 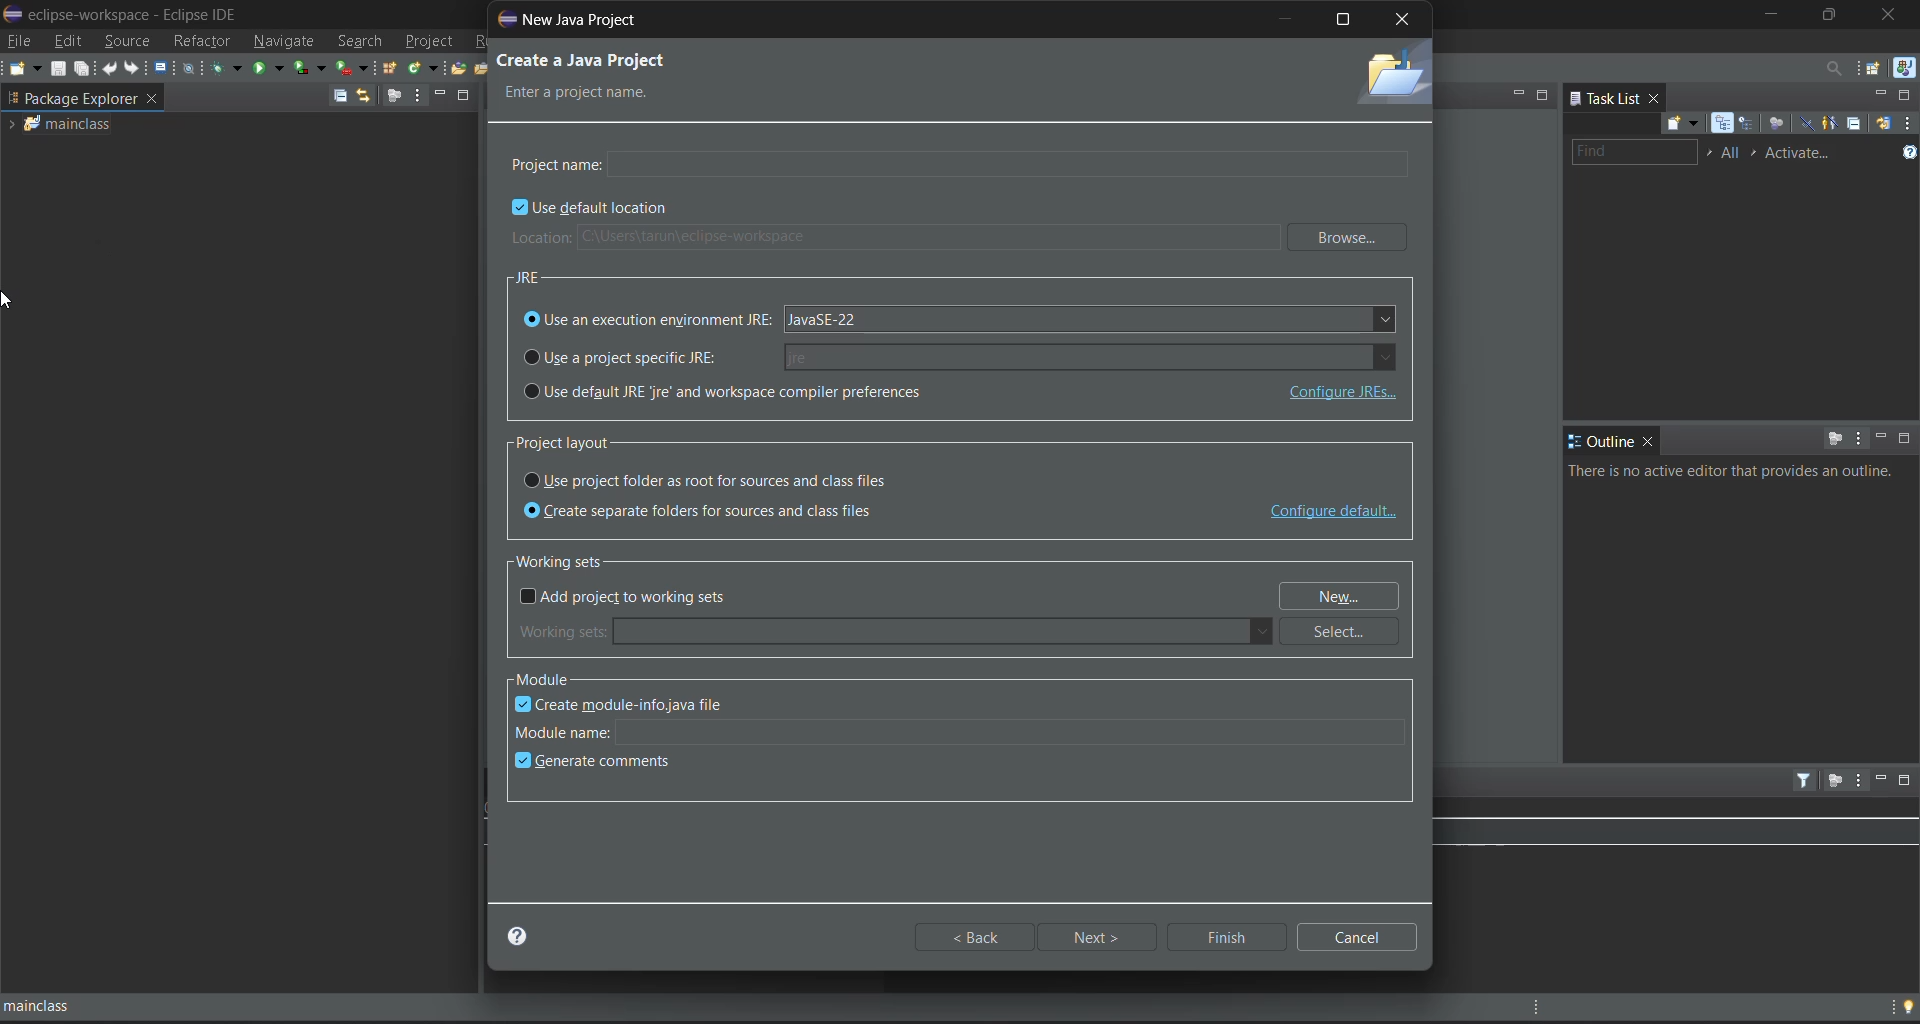 What do you see at coordinates (363, 95) in the screenshot?
I see `link with editor` at bounding box center [363, 95].